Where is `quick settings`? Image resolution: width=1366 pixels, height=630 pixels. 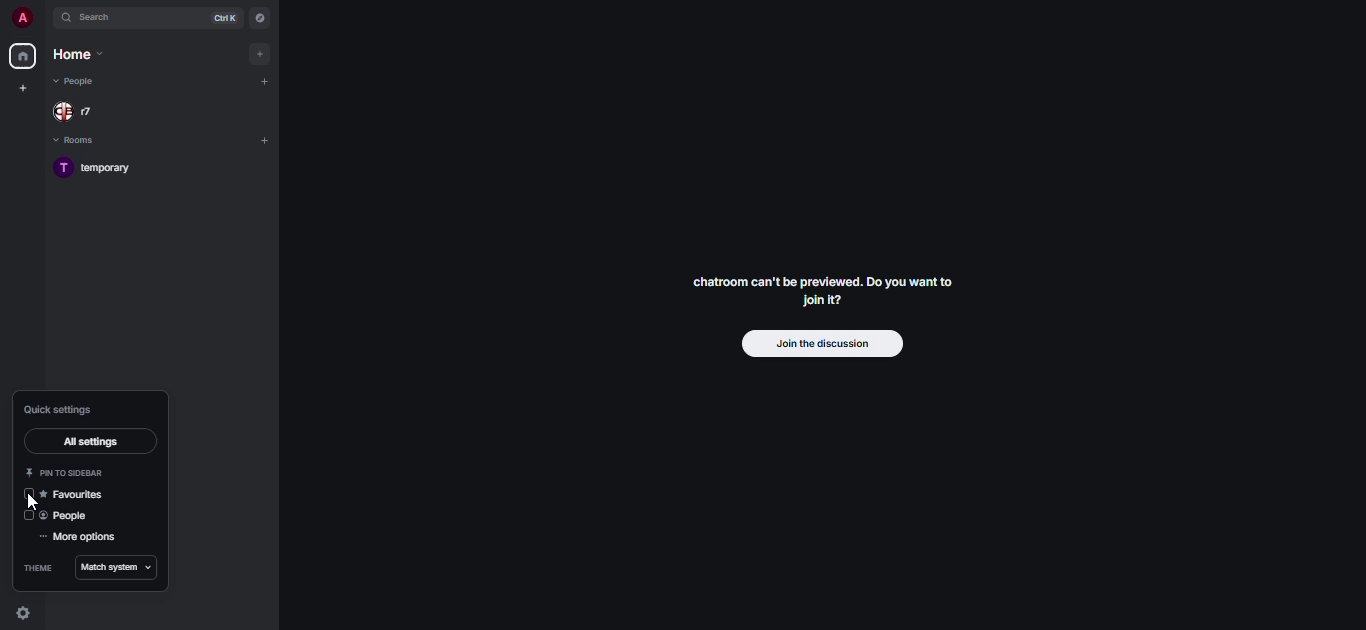 quick settings is located at coordinates (58, 408).